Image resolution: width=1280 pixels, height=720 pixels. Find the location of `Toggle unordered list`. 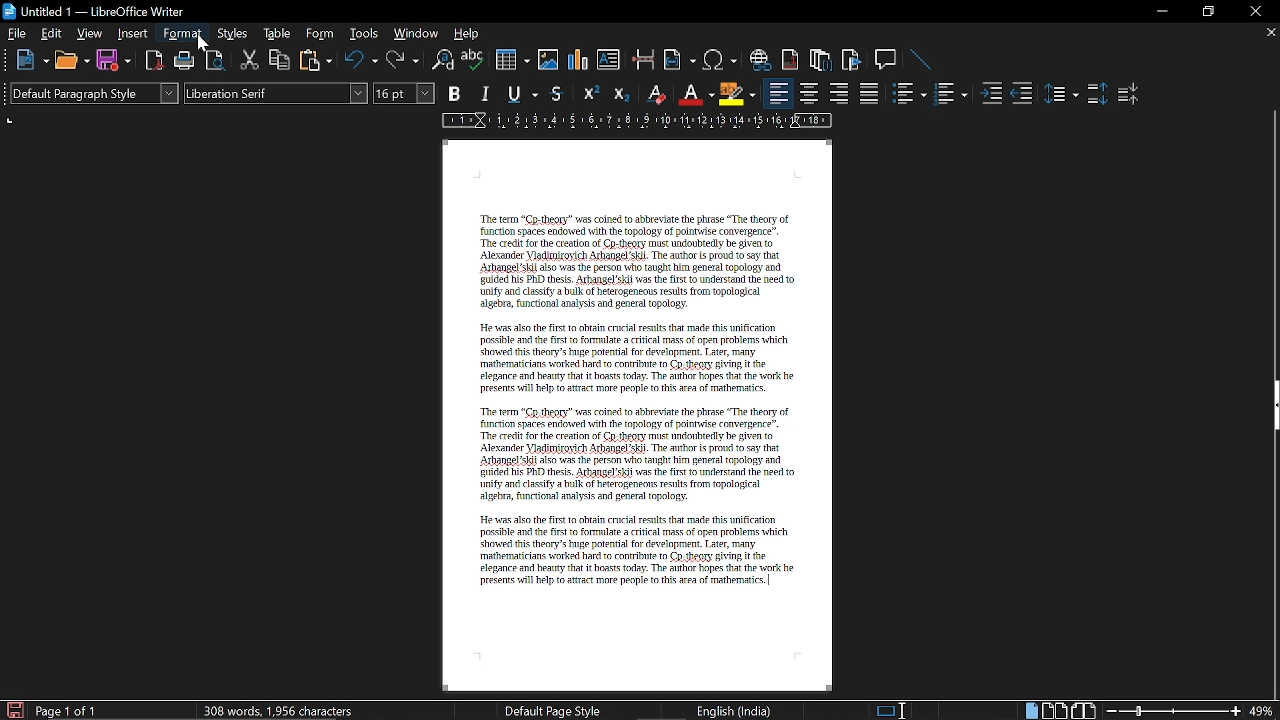

Toggle unordered list is located at coordinates (909, 94).